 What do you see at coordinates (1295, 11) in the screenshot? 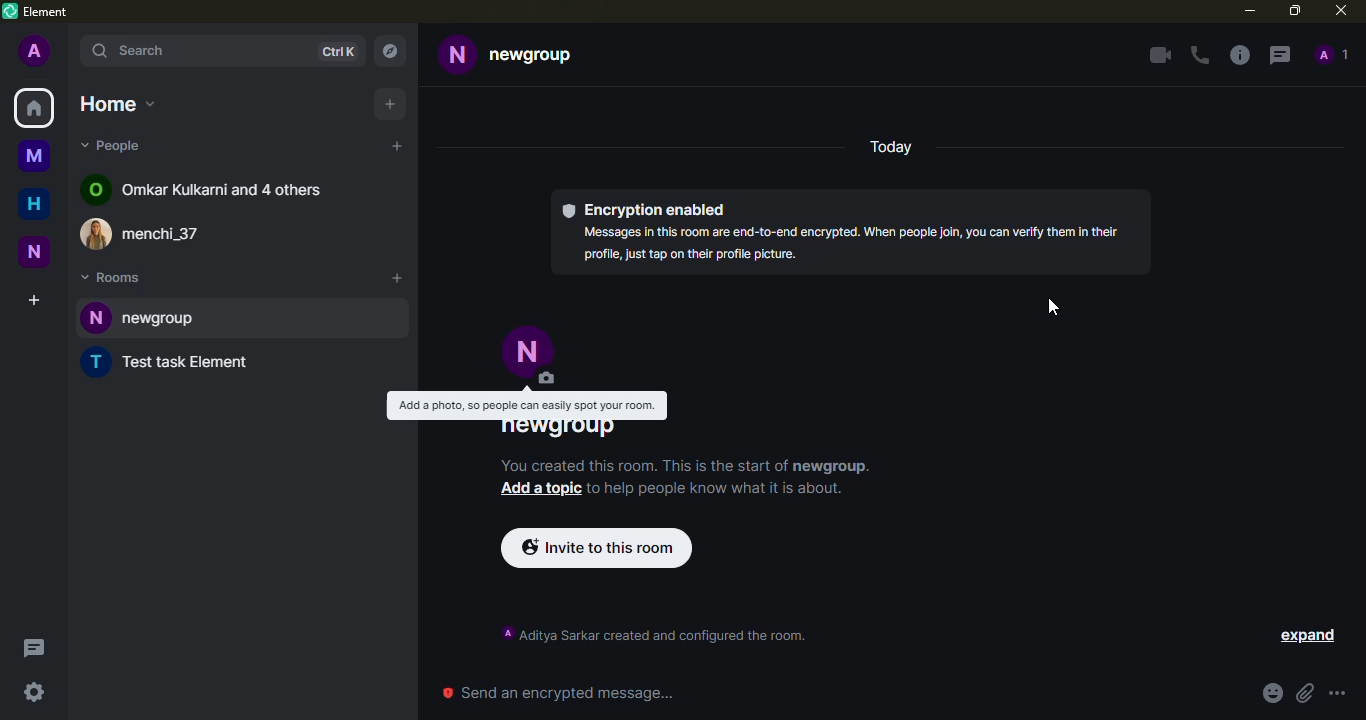
I see `maximize` at bounding box center [1295, 11].